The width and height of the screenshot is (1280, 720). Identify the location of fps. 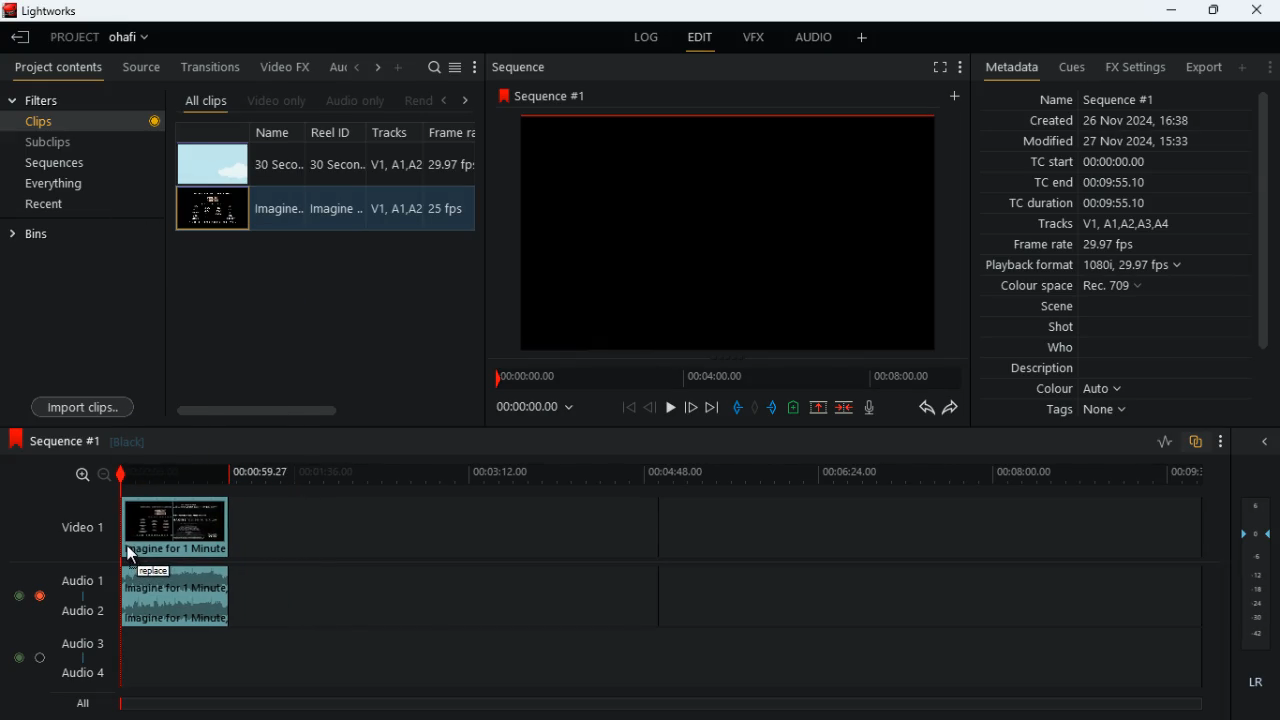
(454, 134).